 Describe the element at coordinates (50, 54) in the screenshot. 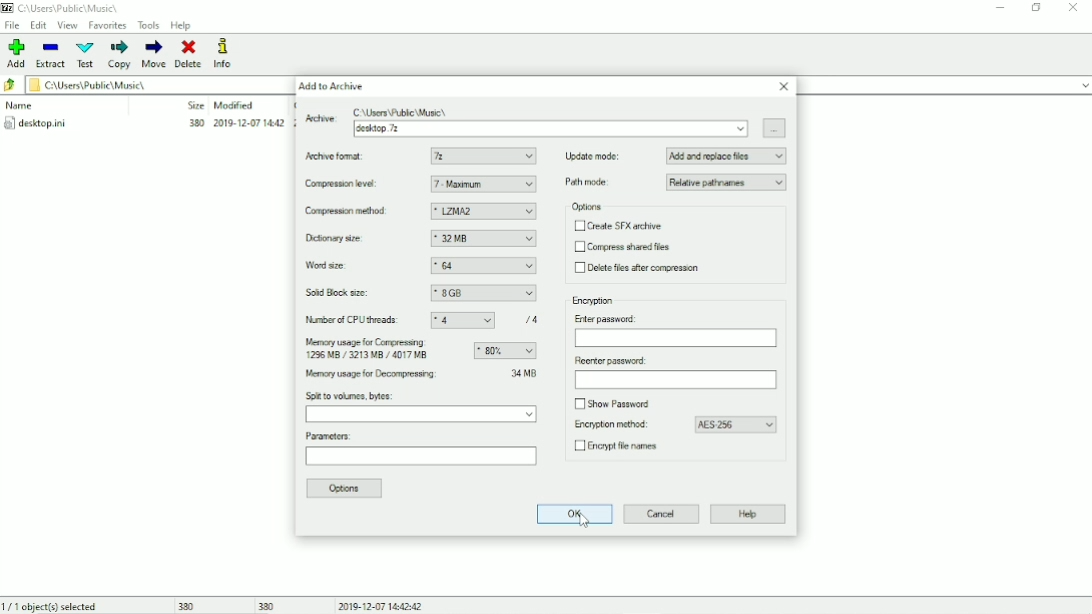

I see `Extract` at that location.